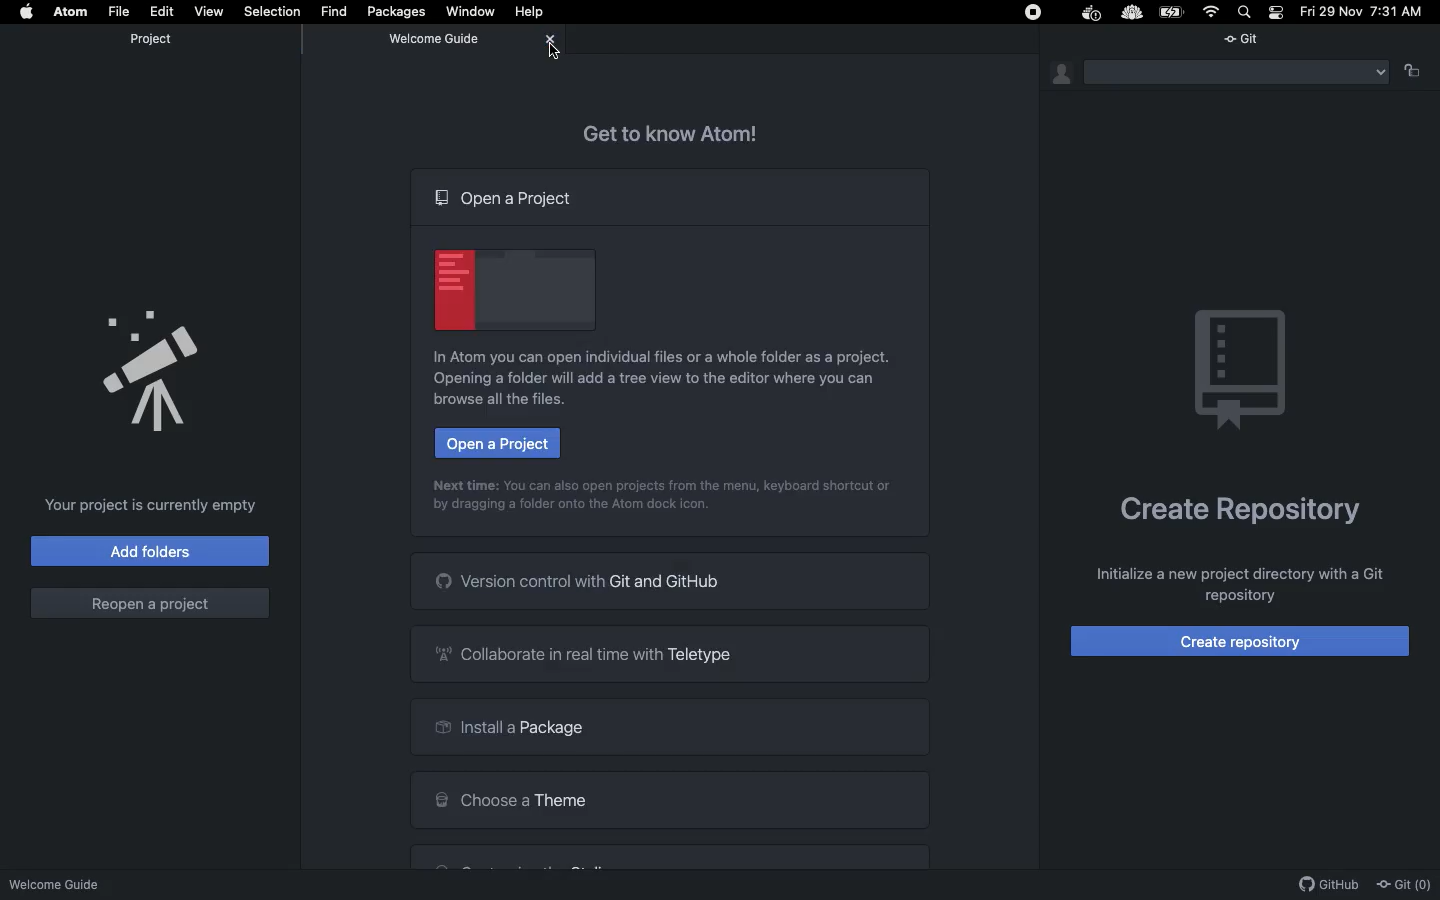  Describe the element at coordinates (149, 550) in the screenshot. I see `Add folders` at that location.